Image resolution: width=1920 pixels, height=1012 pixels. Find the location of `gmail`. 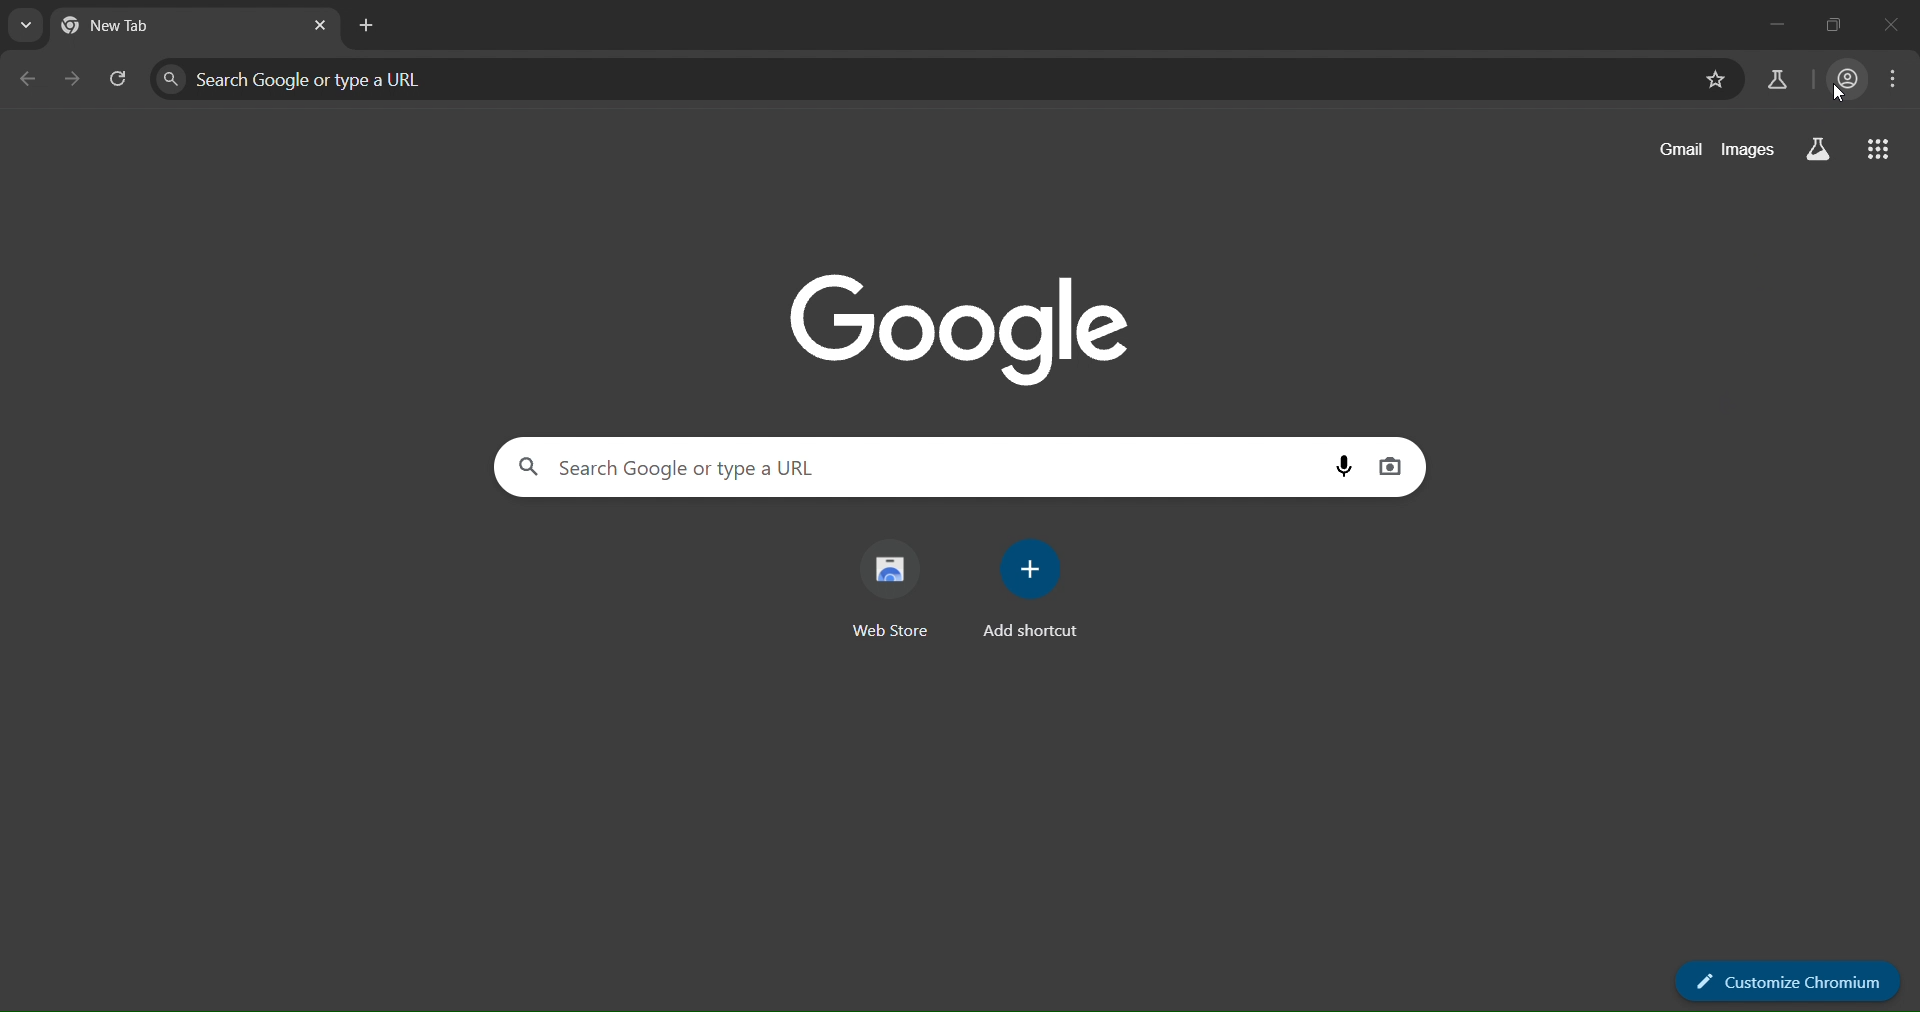

gmail is located at coordinates (1673, 150).